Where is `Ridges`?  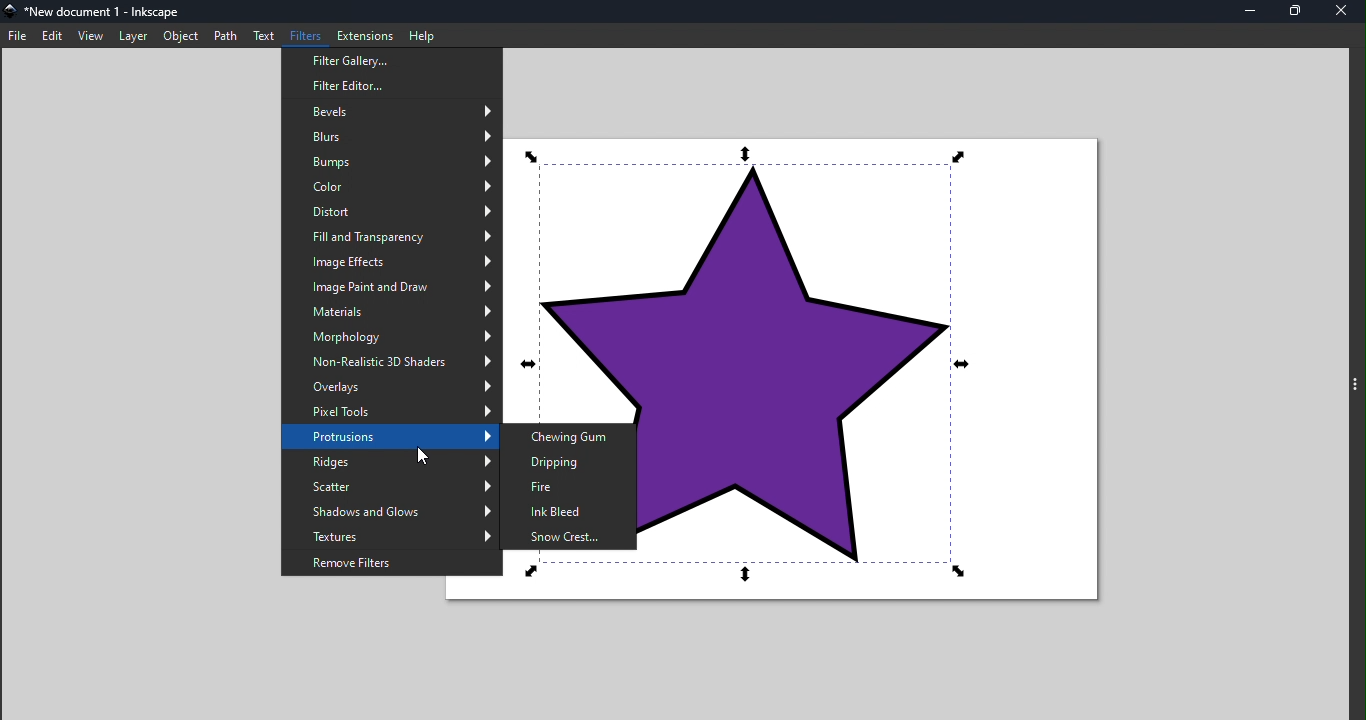 Ridges is located at coordinates (387, 462).